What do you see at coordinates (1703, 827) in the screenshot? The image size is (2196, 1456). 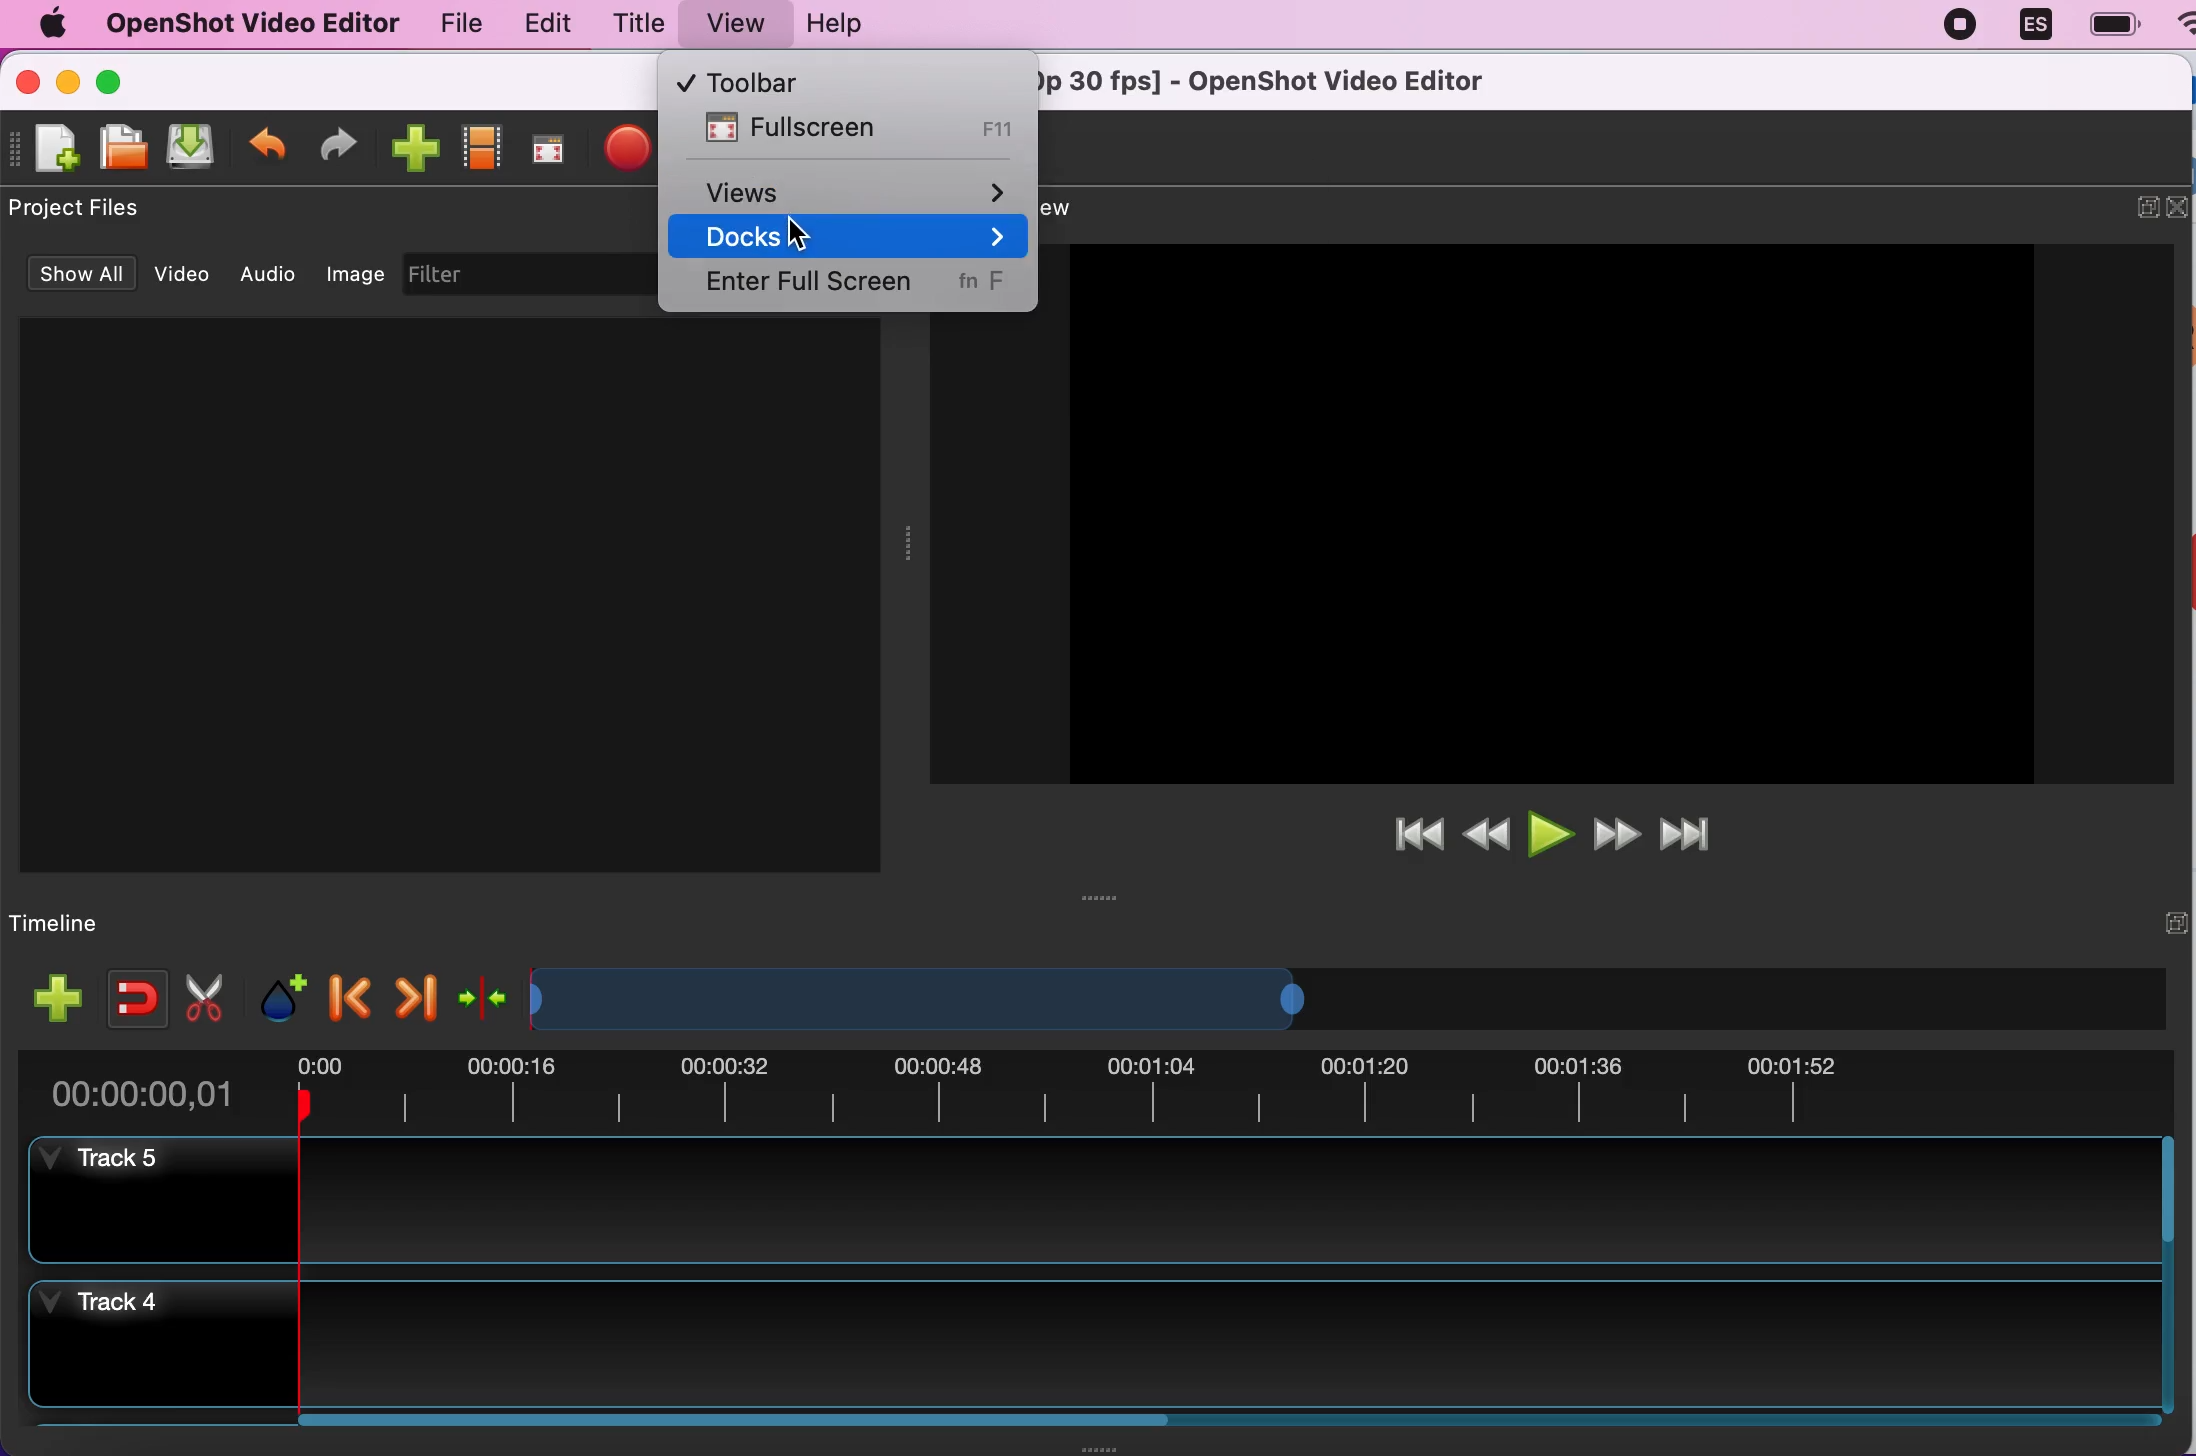 I see `jump to end` at bounding box center [1703, 827].